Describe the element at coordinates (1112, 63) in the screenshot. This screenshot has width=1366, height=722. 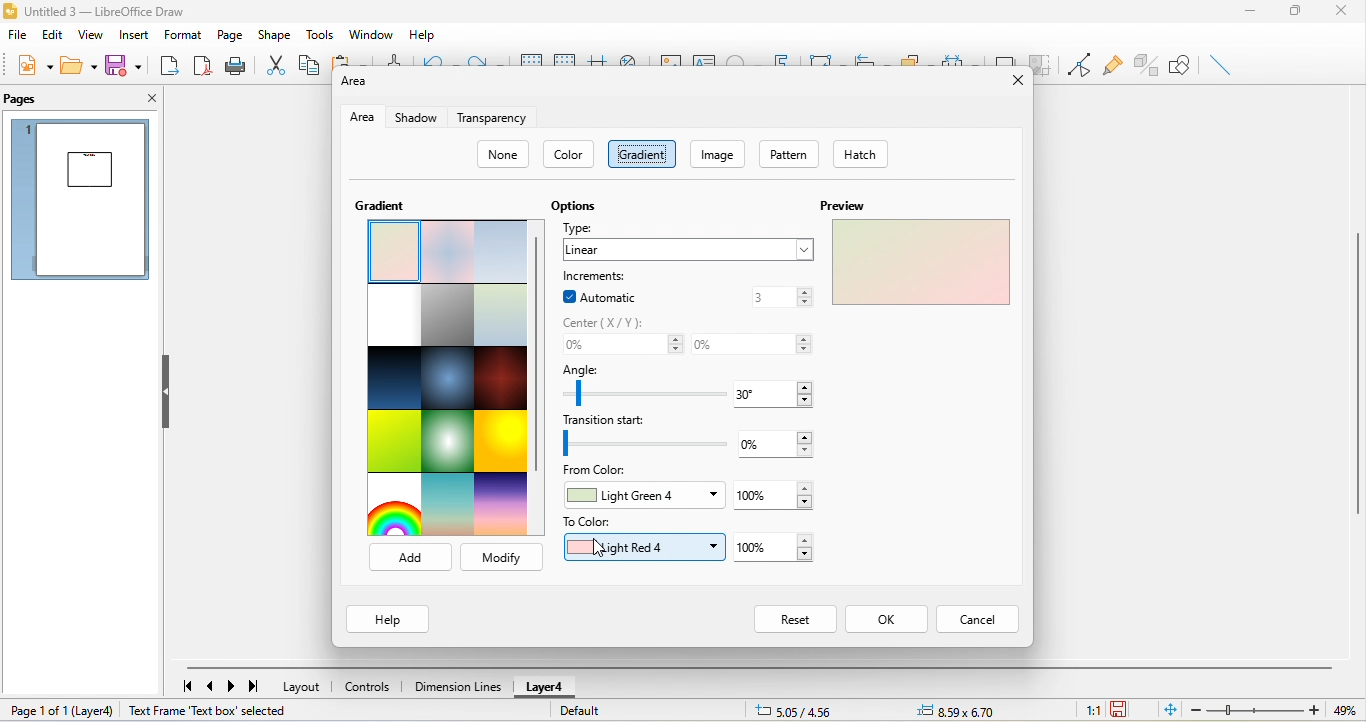
I see `glue point function` at that location.